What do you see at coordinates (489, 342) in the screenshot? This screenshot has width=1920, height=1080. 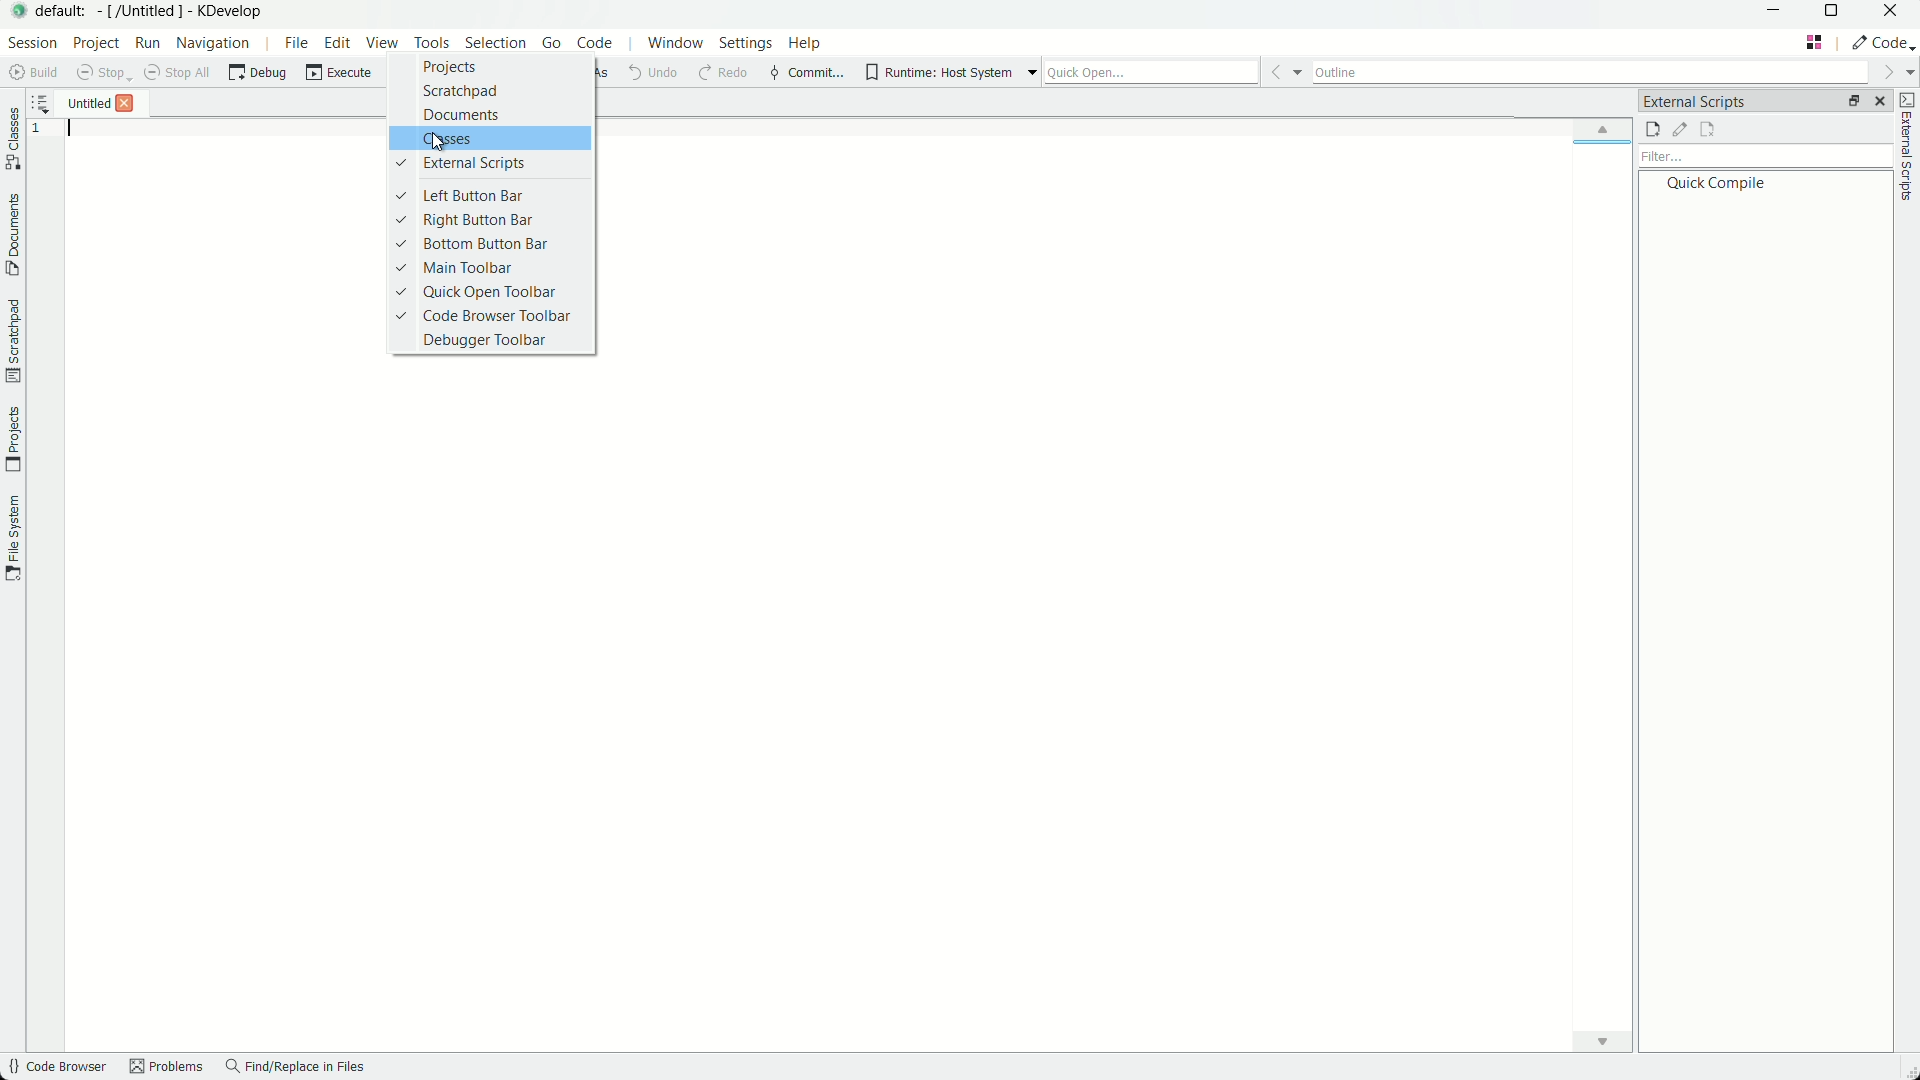 I see `debugger toolbar` at bounding box center [489, 342].